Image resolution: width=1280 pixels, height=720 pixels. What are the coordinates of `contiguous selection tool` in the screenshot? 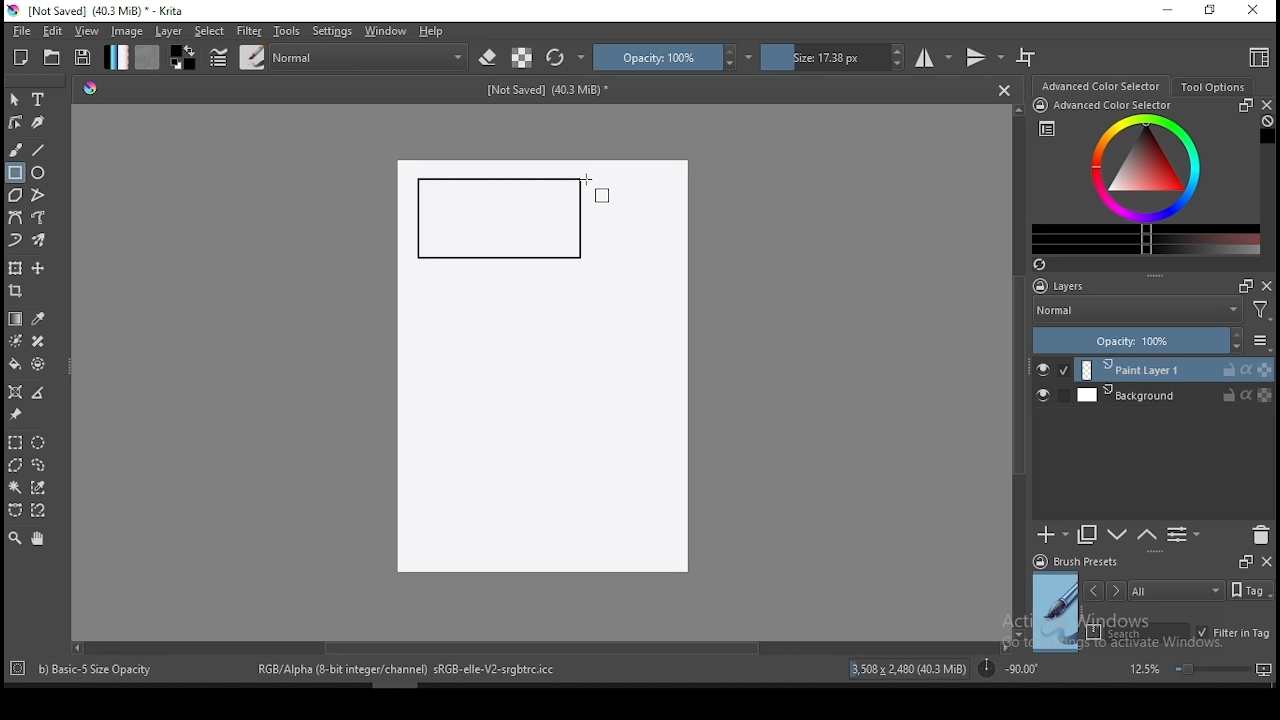 It's located at (16, 489).